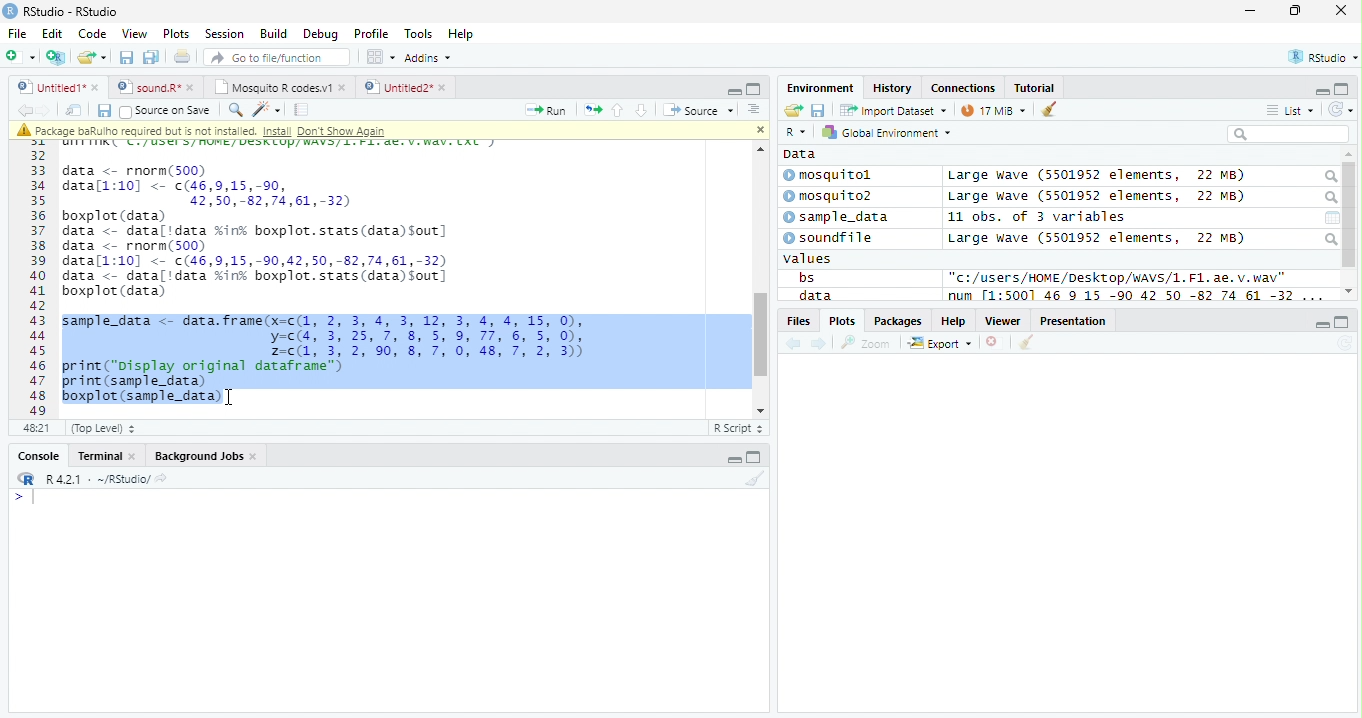 Image resolution: width=1362 pixels, height=718 pixels. I want to click on sample_data <- data.frame(x-c(1, 2, 3, 4, 3, 12, 3, 4, 4, 15, 0),
y=-c(4, 3, 25, 7,8,5,9,77,6,5, 0),
2z-c(1, 3, 2, 90, 8, 7, 0, 48, 7, 2, 3))

print("Display original dataframe”)

print (sample_data)

eanTet Camila SArdH], so click(342, 360).